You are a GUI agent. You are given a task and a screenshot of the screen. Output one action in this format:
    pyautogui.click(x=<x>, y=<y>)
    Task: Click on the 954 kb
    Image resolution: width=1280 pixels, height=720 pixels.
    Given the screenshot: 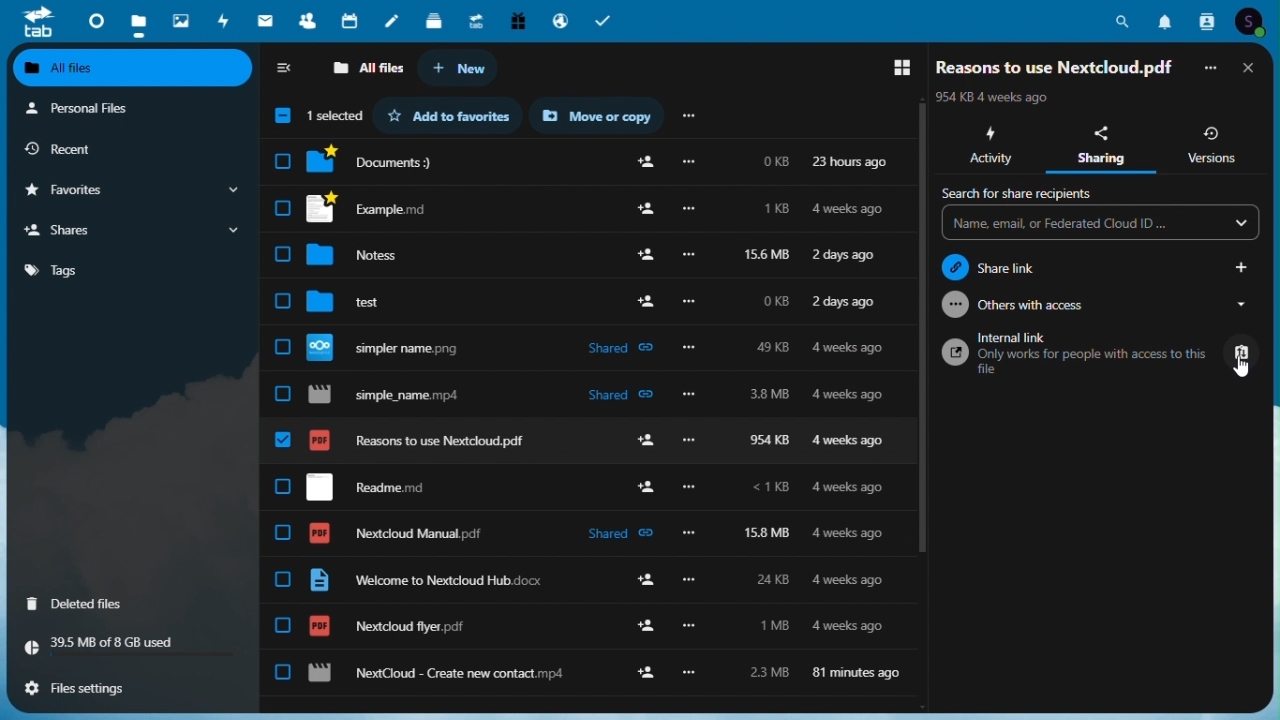 What is the action you would take?
    pyautogui.click(x=765, y=441)
    